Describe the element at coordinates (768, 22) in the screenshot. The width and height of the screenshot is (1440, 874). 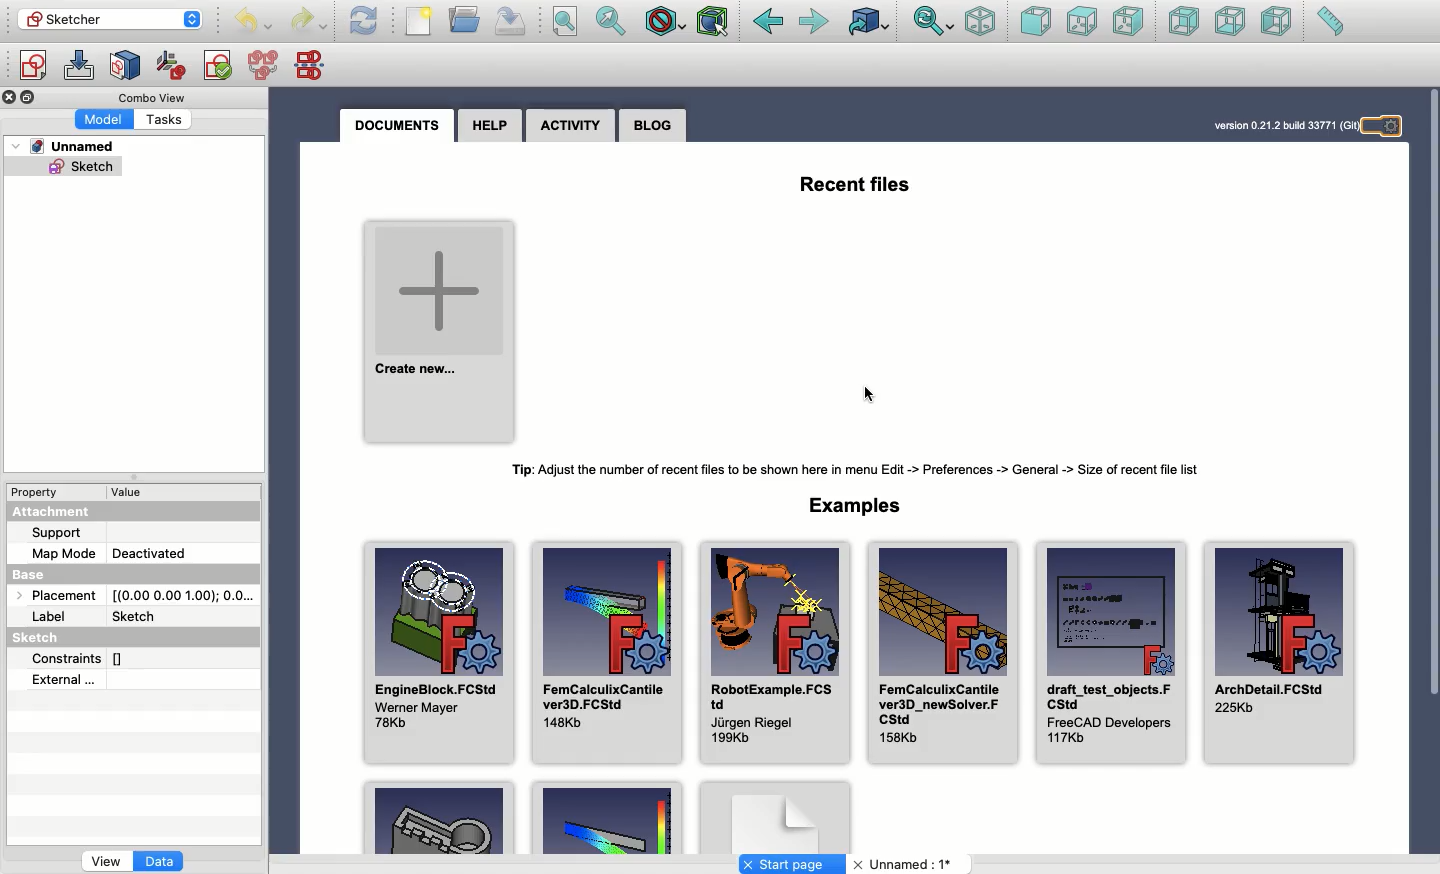
I see `Back` at that location.